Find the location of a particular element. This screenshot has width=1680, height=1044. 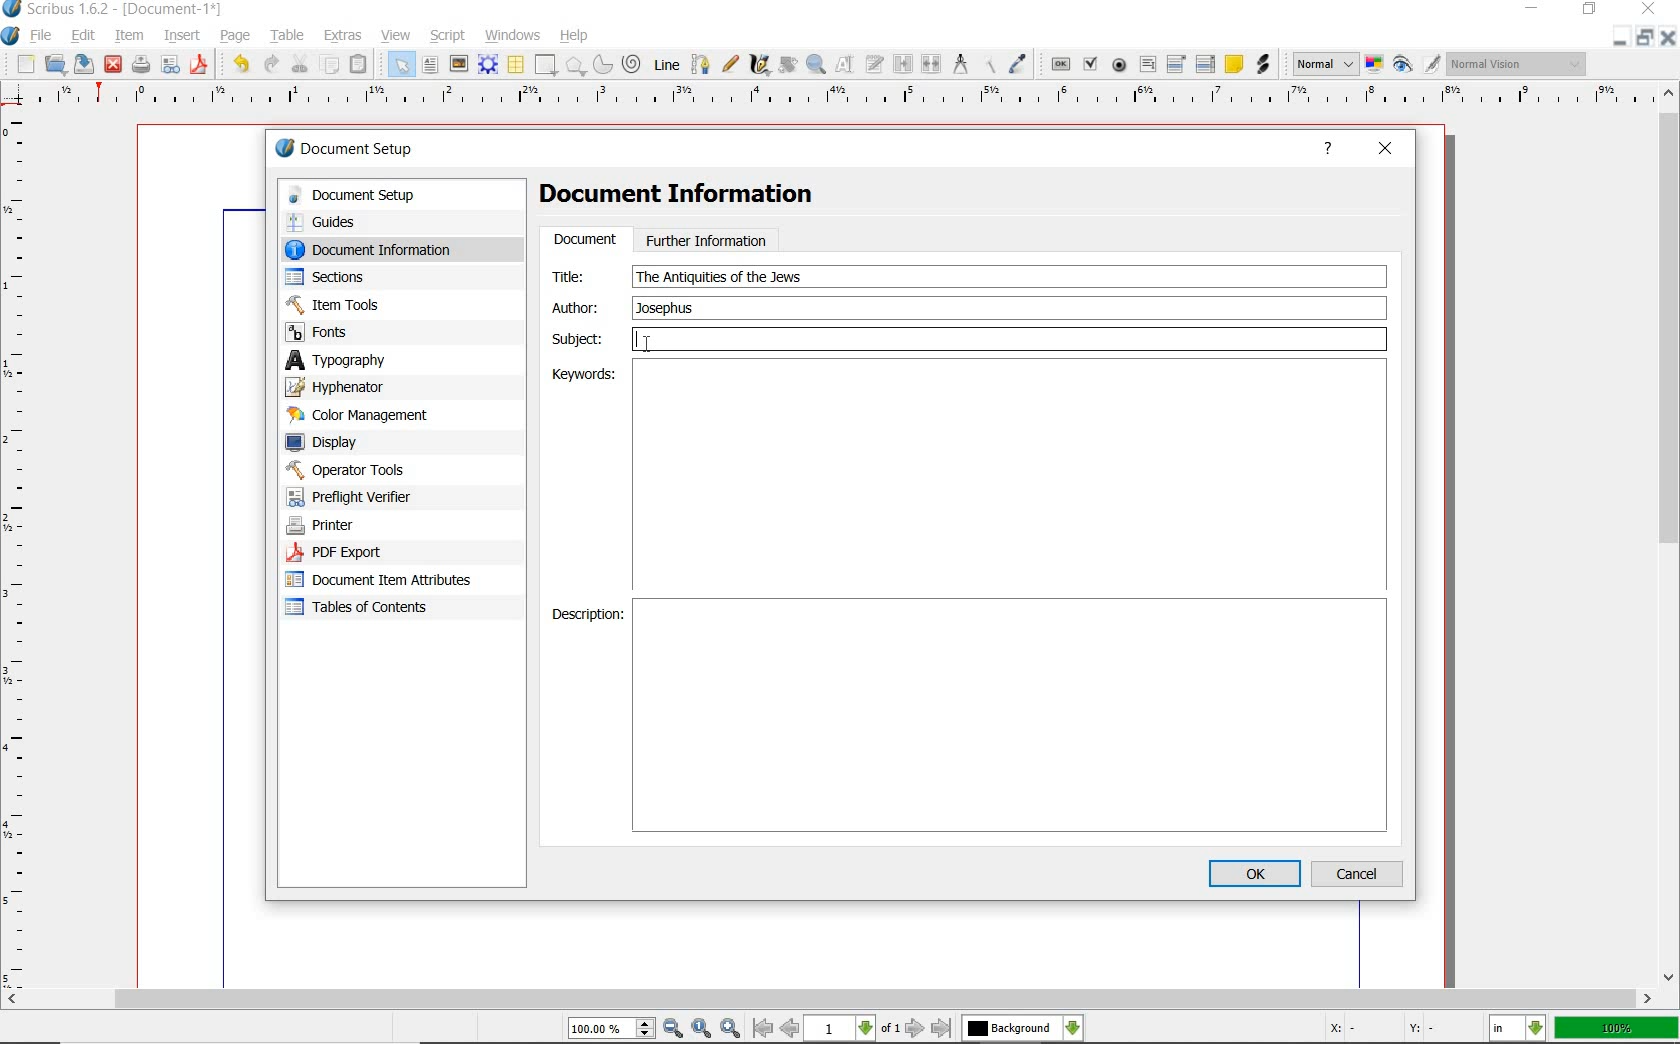

Description is located at coordinates (1013, 715).